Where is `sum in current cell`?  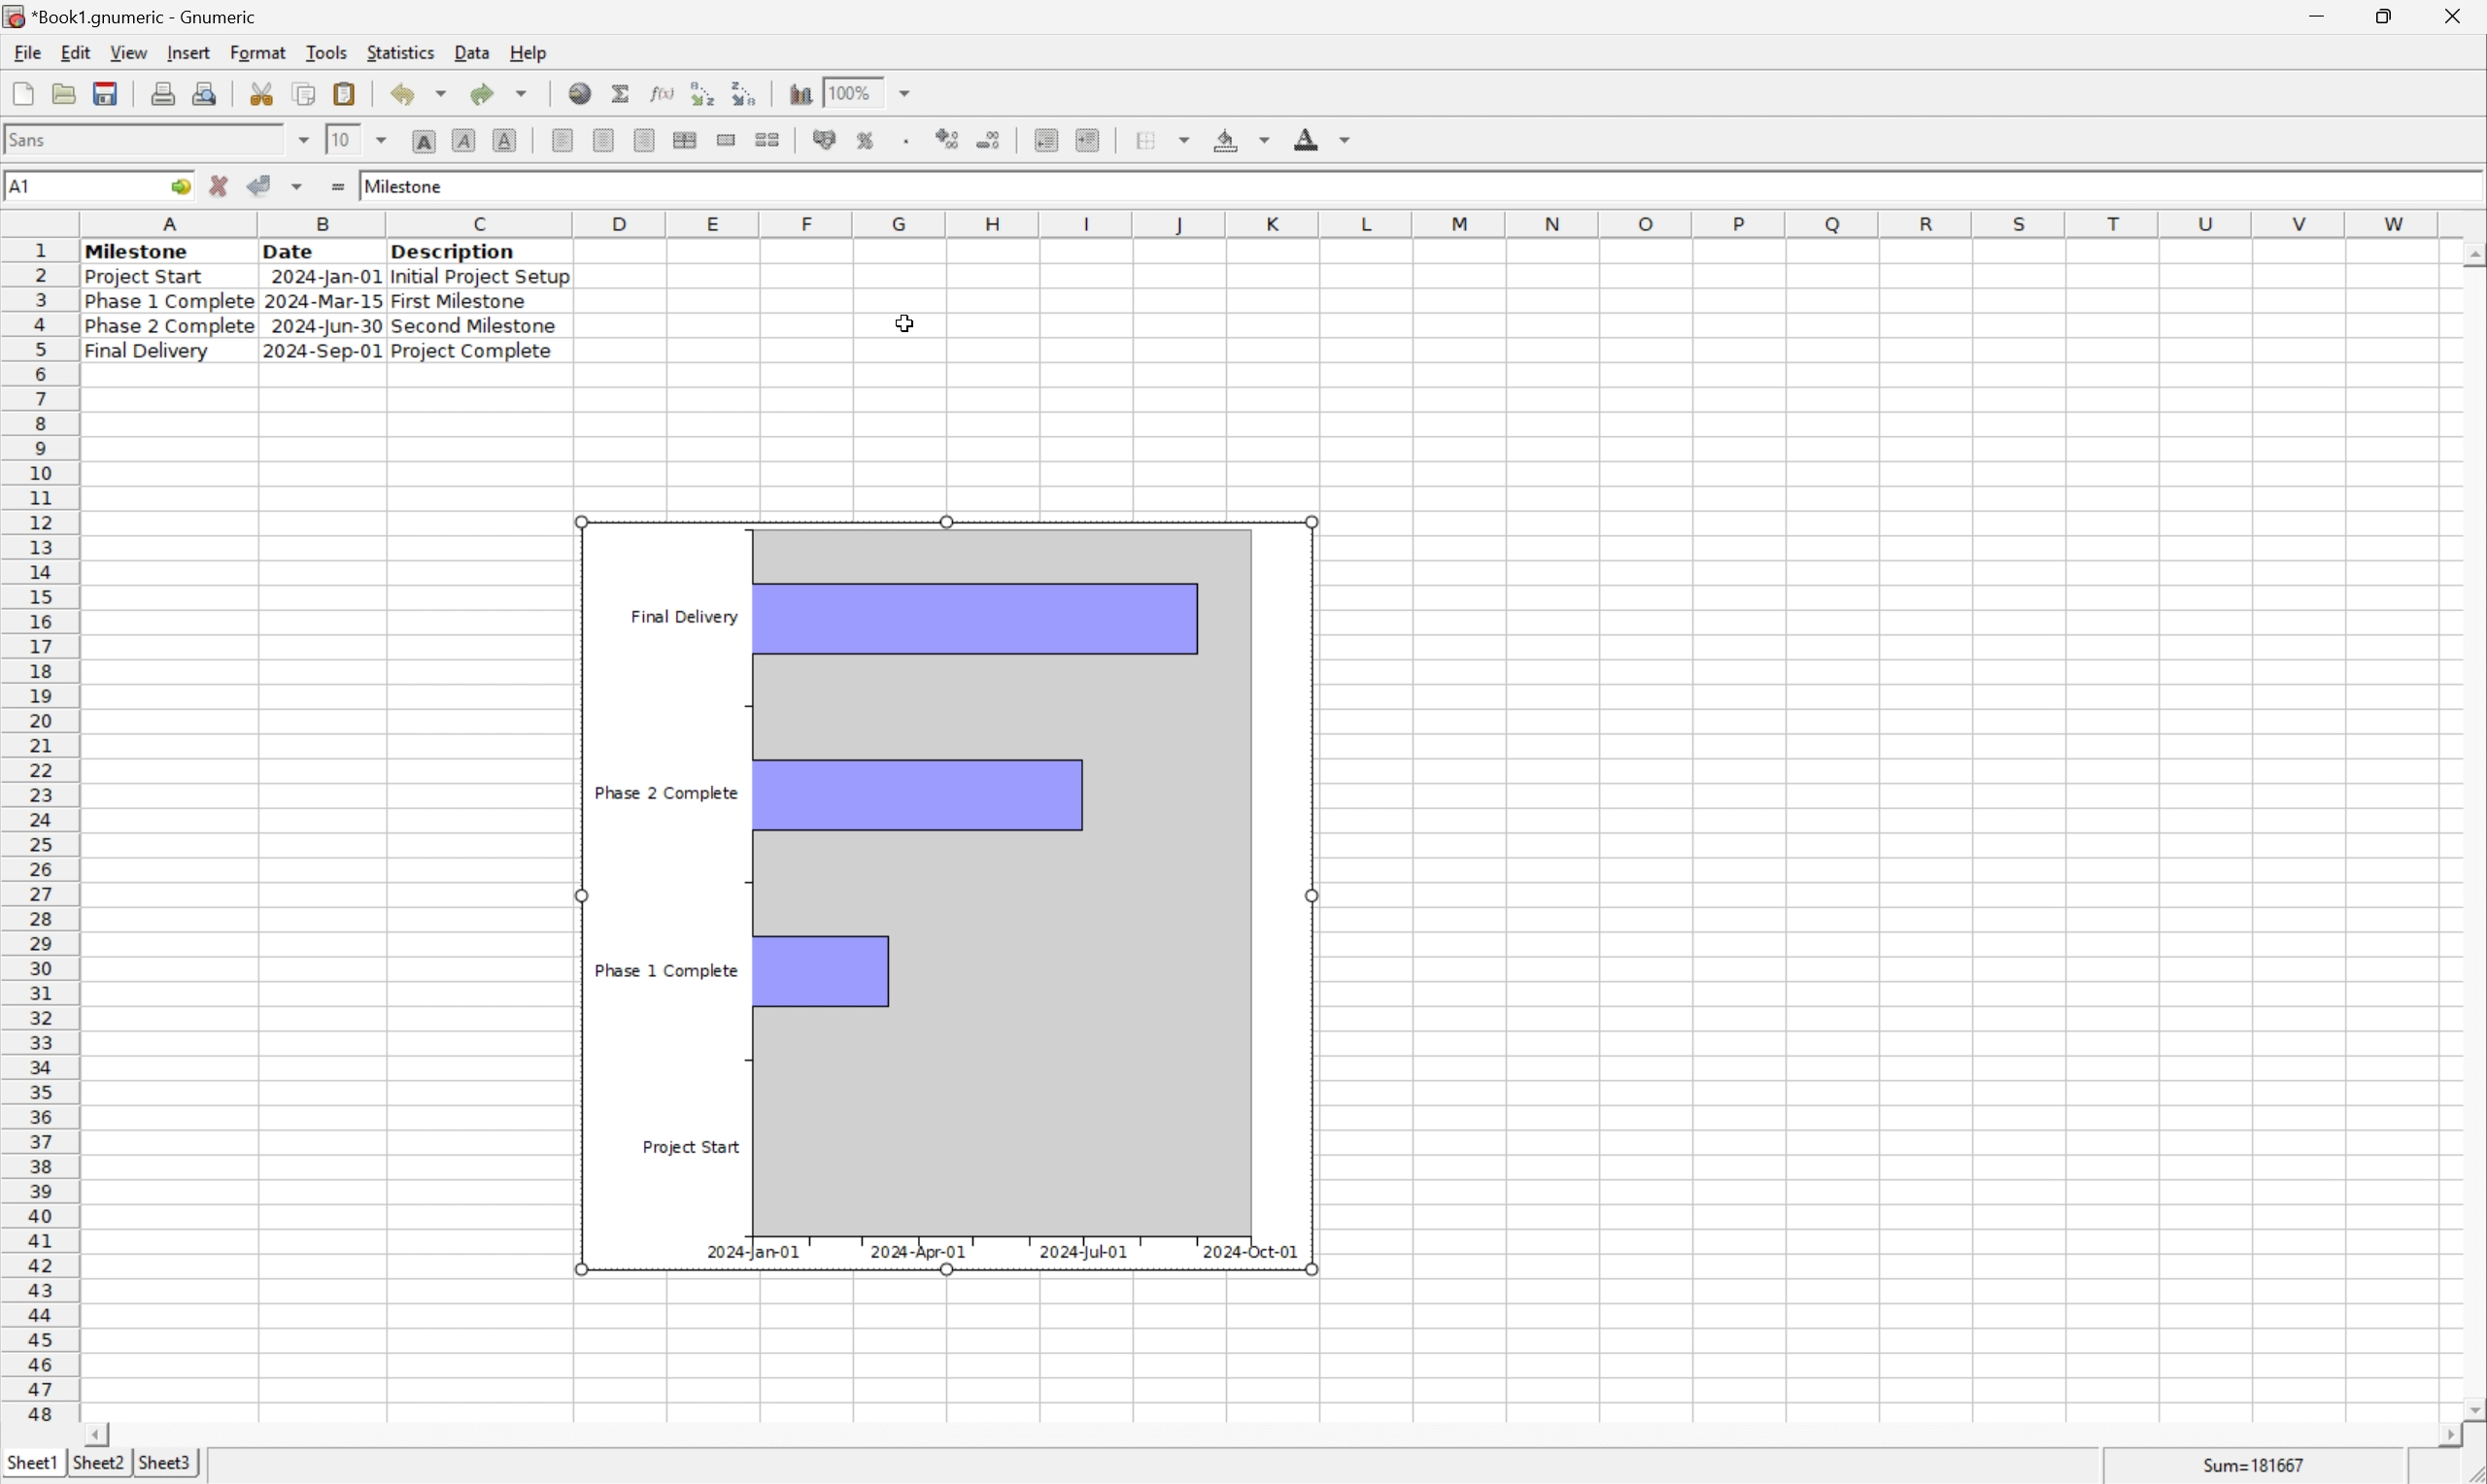 sum in current cell is located at coordinates (623, 93).